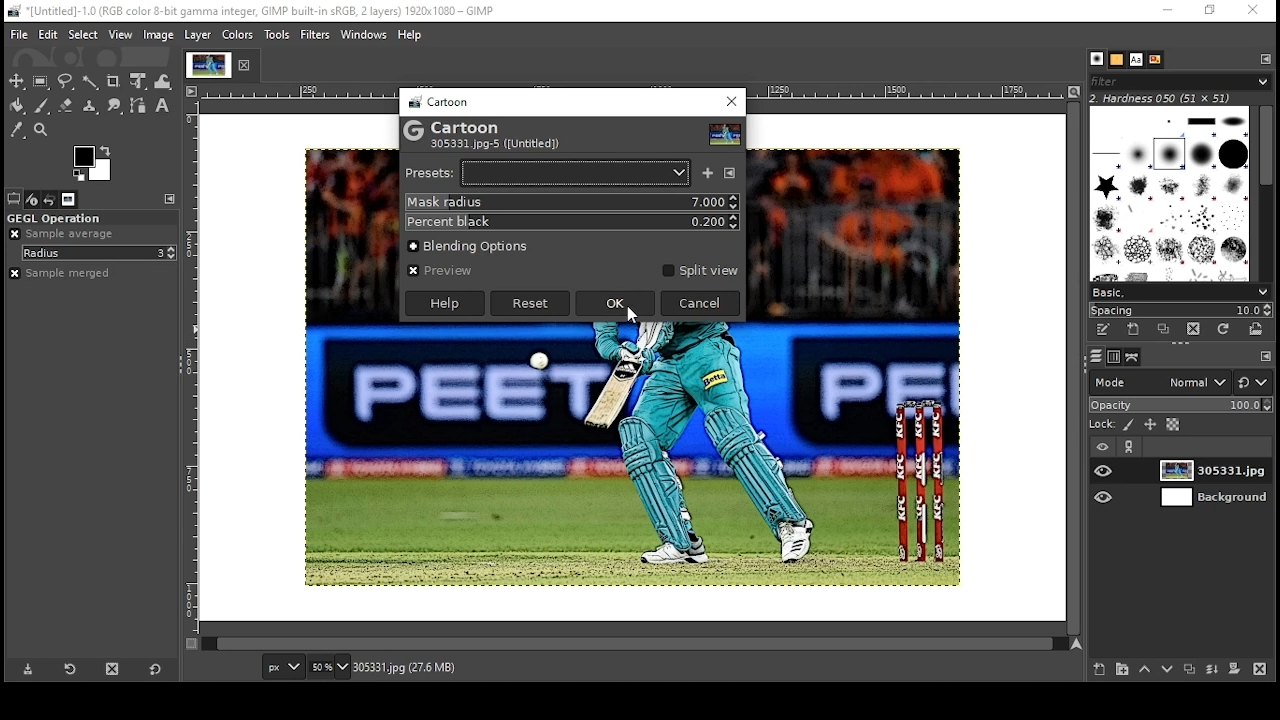 The height and width of the screenshot is (720, 1280). Describe the element at coordinates (572, 201) in the screenshot. I see `mask radius` at that location.